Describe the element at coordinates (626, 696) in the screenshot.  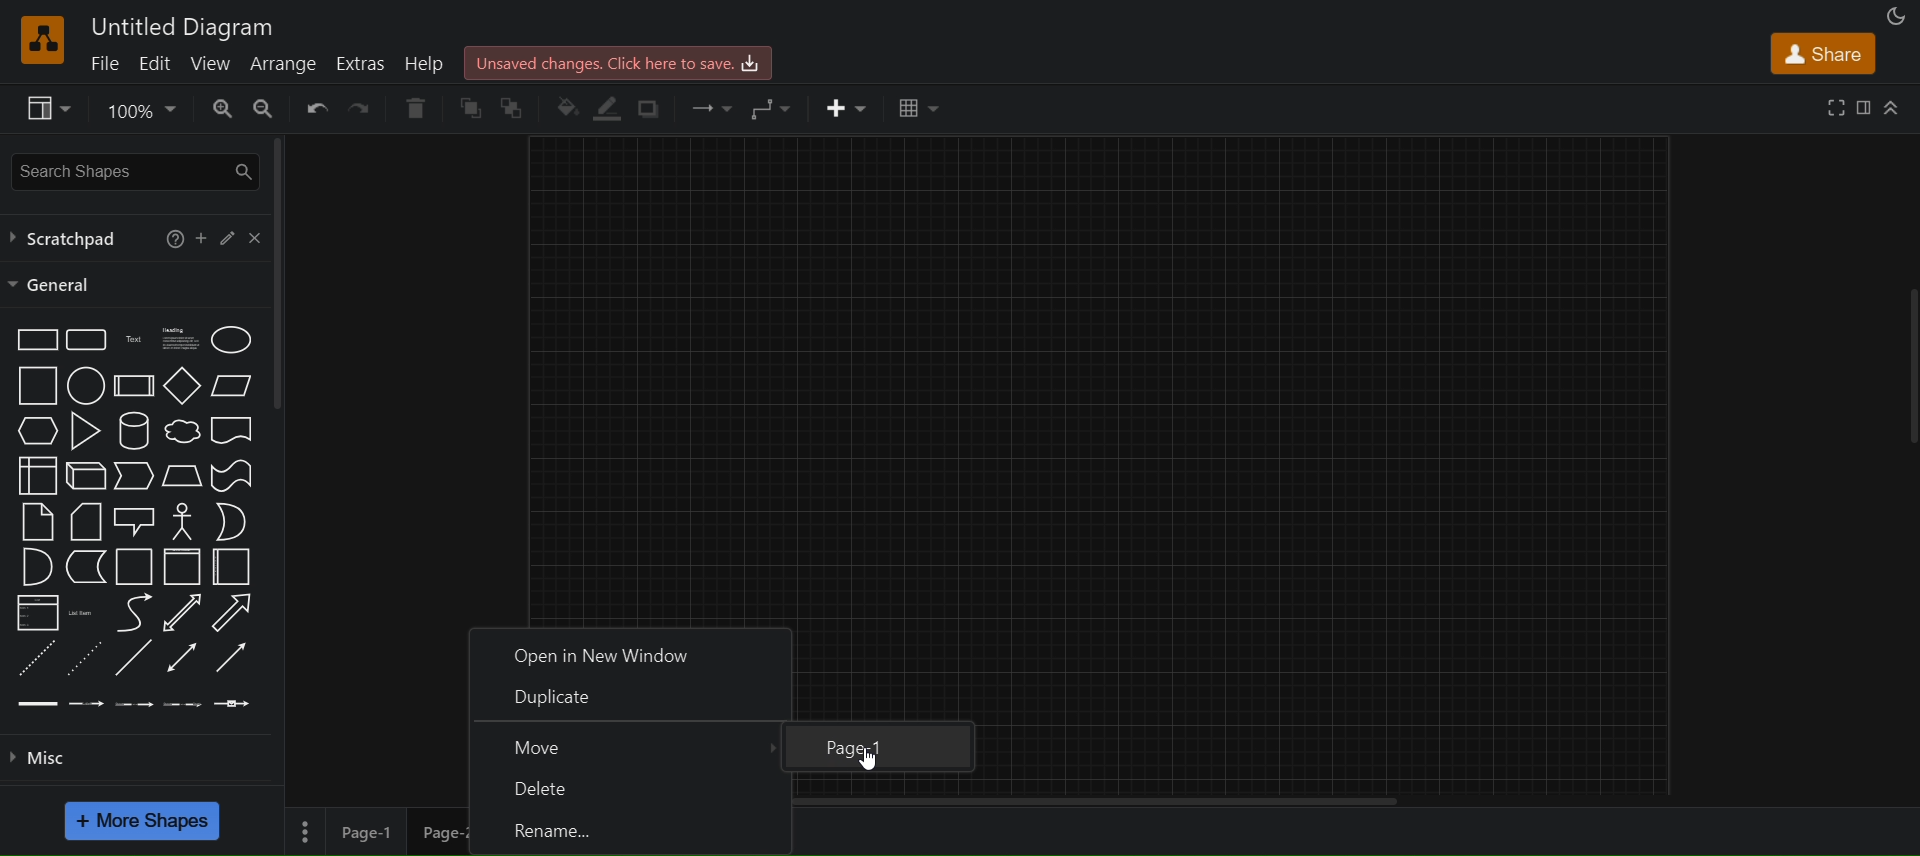
I see `duplixate` at that location.